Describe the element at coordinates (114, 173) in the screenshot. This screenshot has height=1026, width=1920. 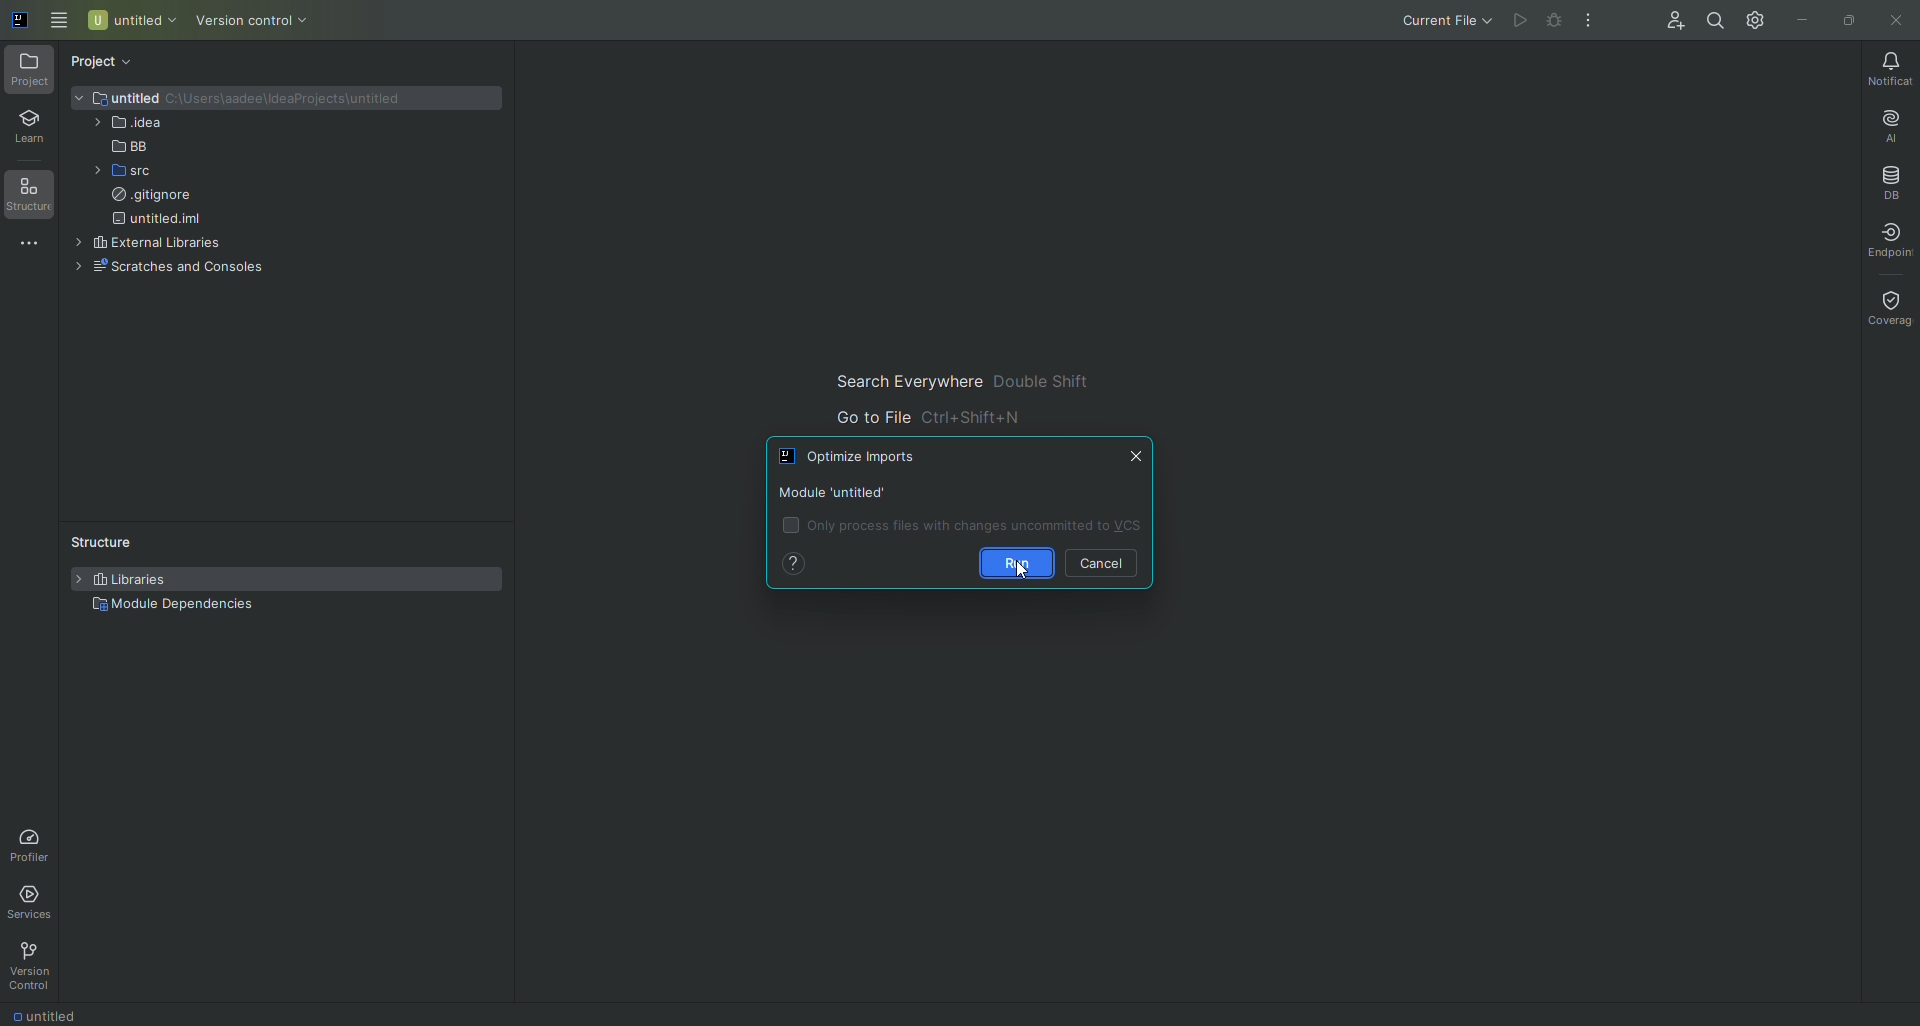
I see `src` at that location.